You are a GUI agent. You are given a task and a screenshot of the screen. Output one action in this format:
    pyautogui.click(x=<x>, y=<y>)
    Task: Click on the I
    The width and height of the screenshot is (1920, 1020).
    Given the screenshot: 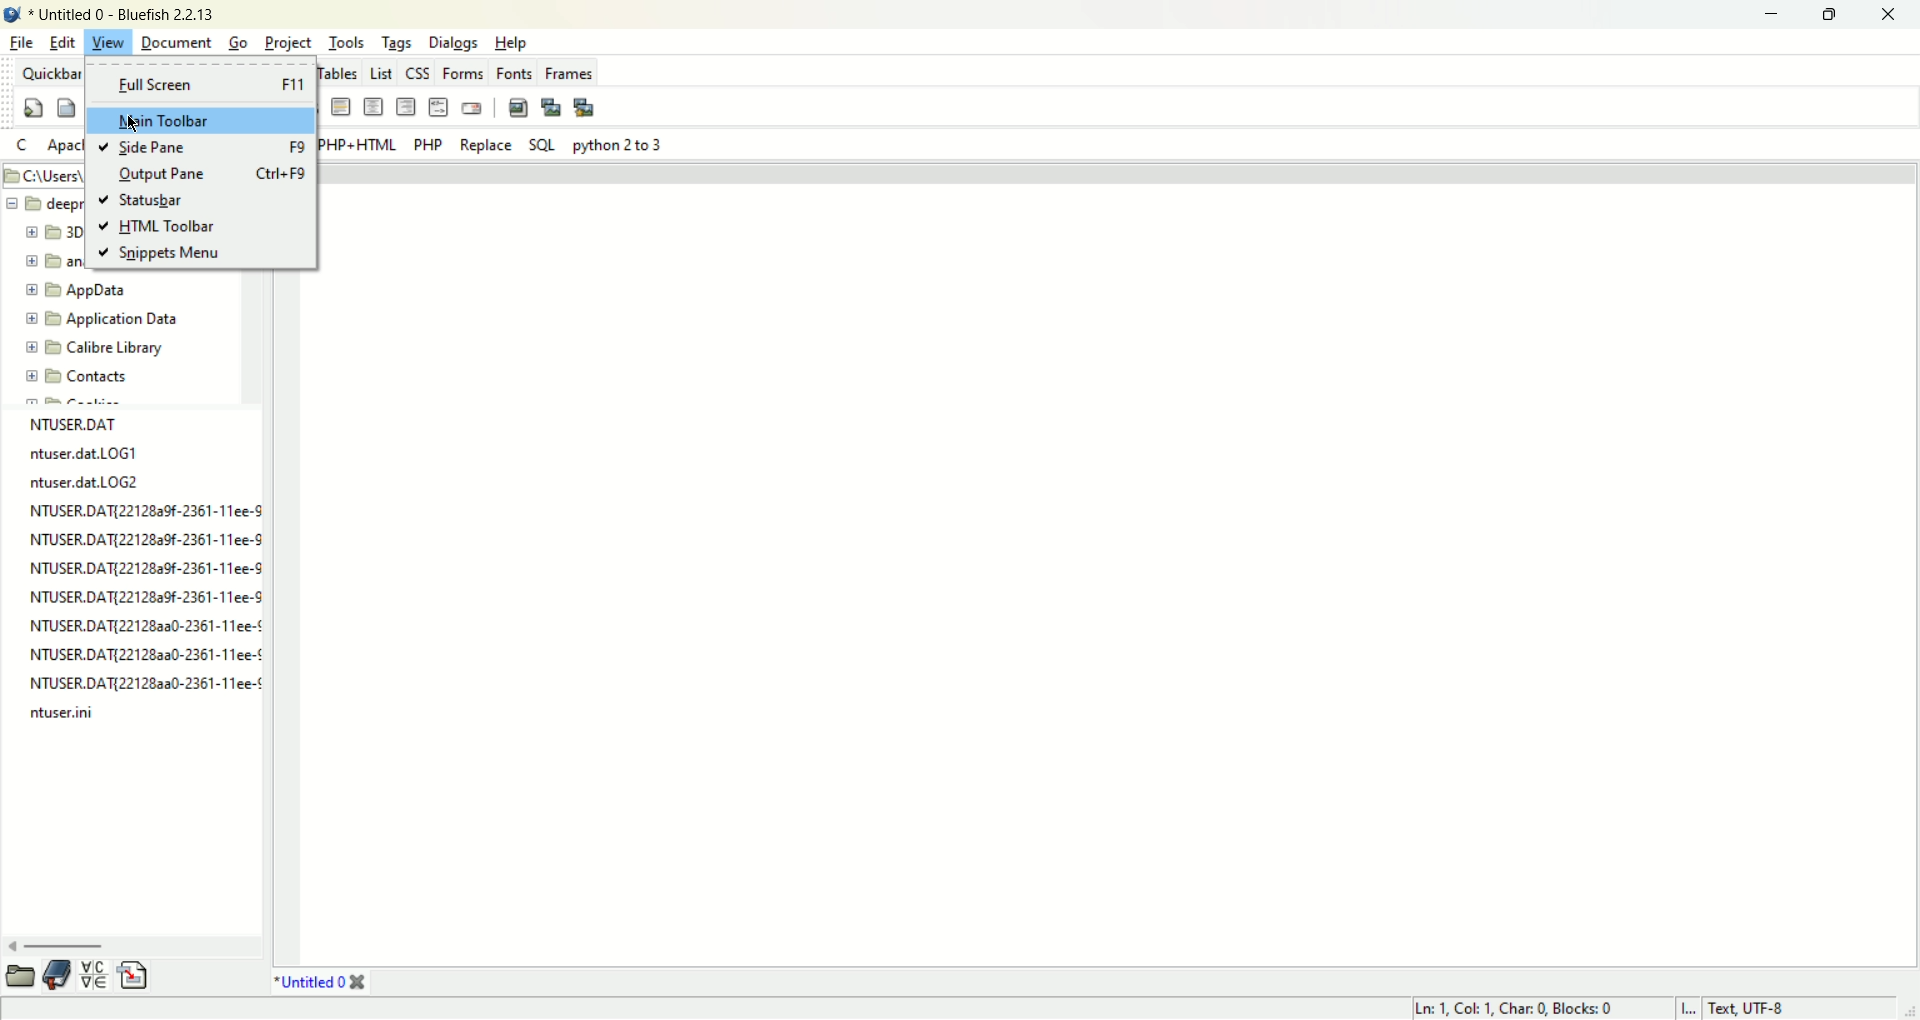 What is the action you would take?
    pyautogui.click(x=1691, y=1009)
    